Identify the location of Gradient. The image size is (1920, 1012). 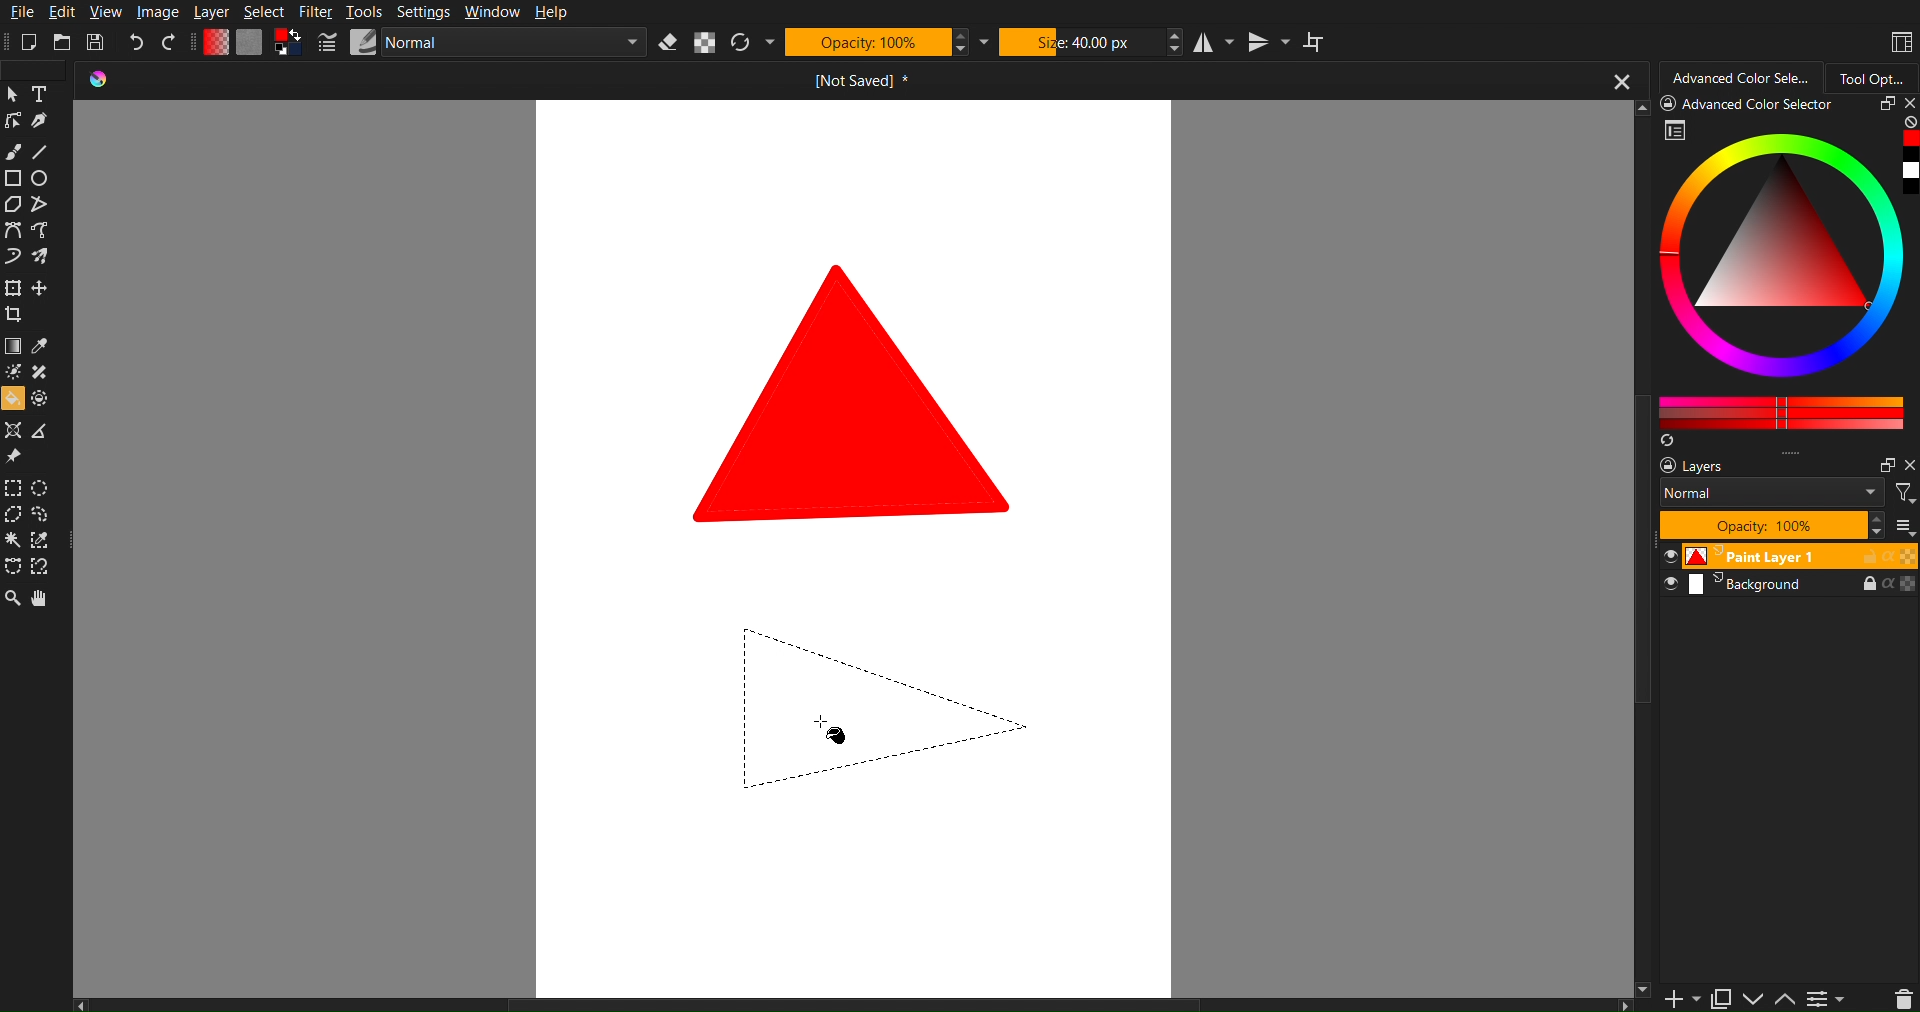
(12, 348).